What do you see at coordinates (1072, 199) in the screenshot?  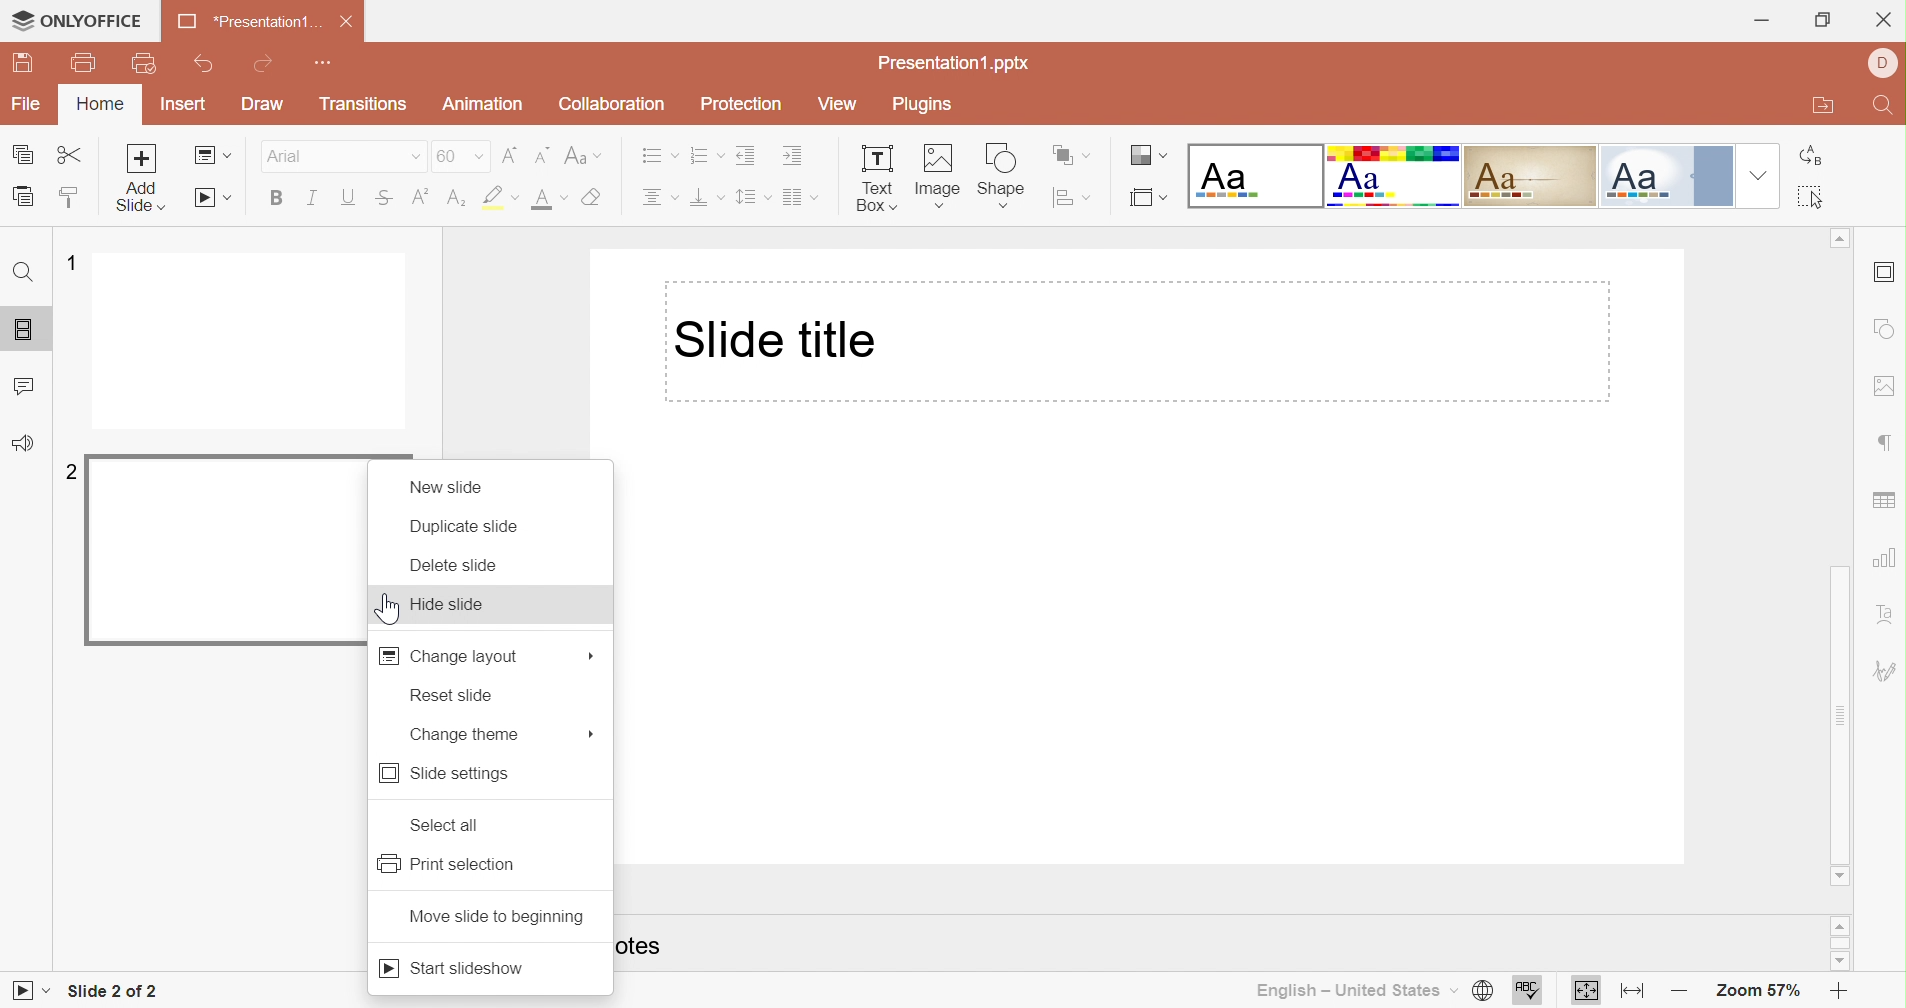 I see `Align shape` at bounding box center [1072, 199].